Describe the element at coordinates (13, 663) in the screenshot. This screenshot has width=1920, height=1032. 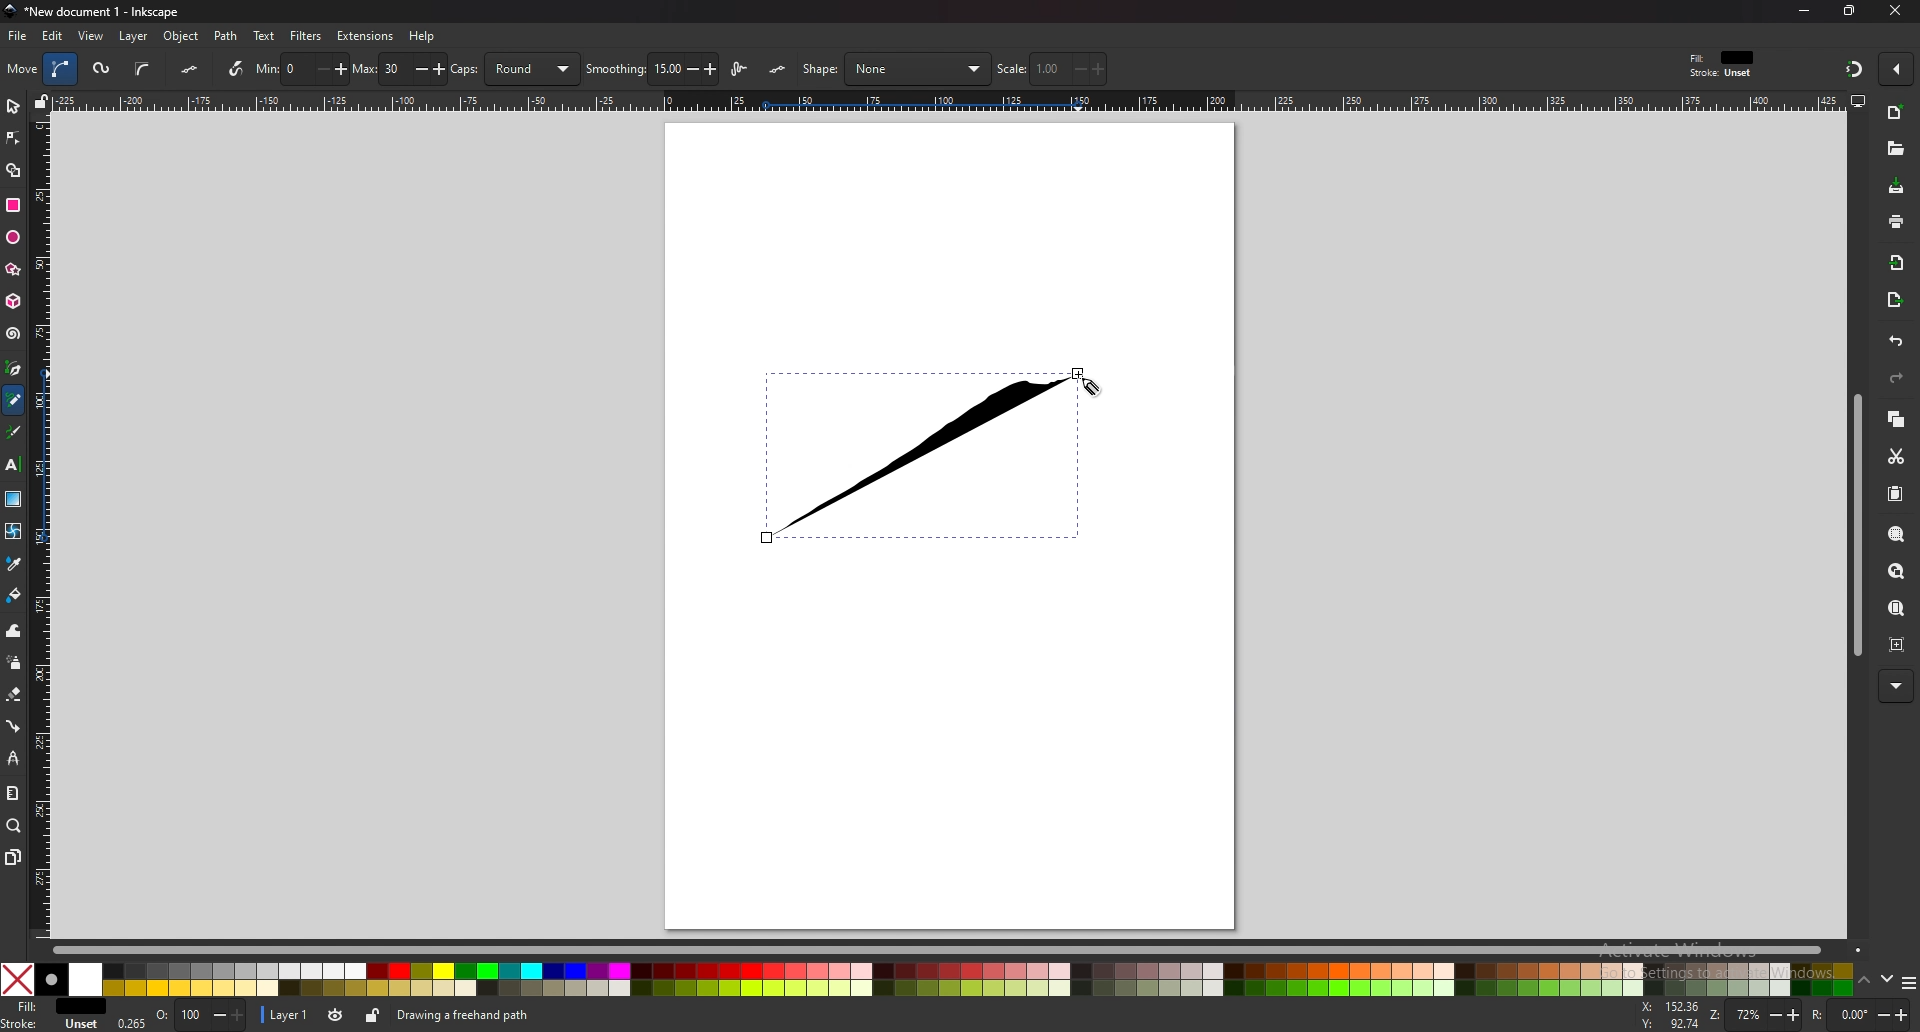
I see `spray` at that location.